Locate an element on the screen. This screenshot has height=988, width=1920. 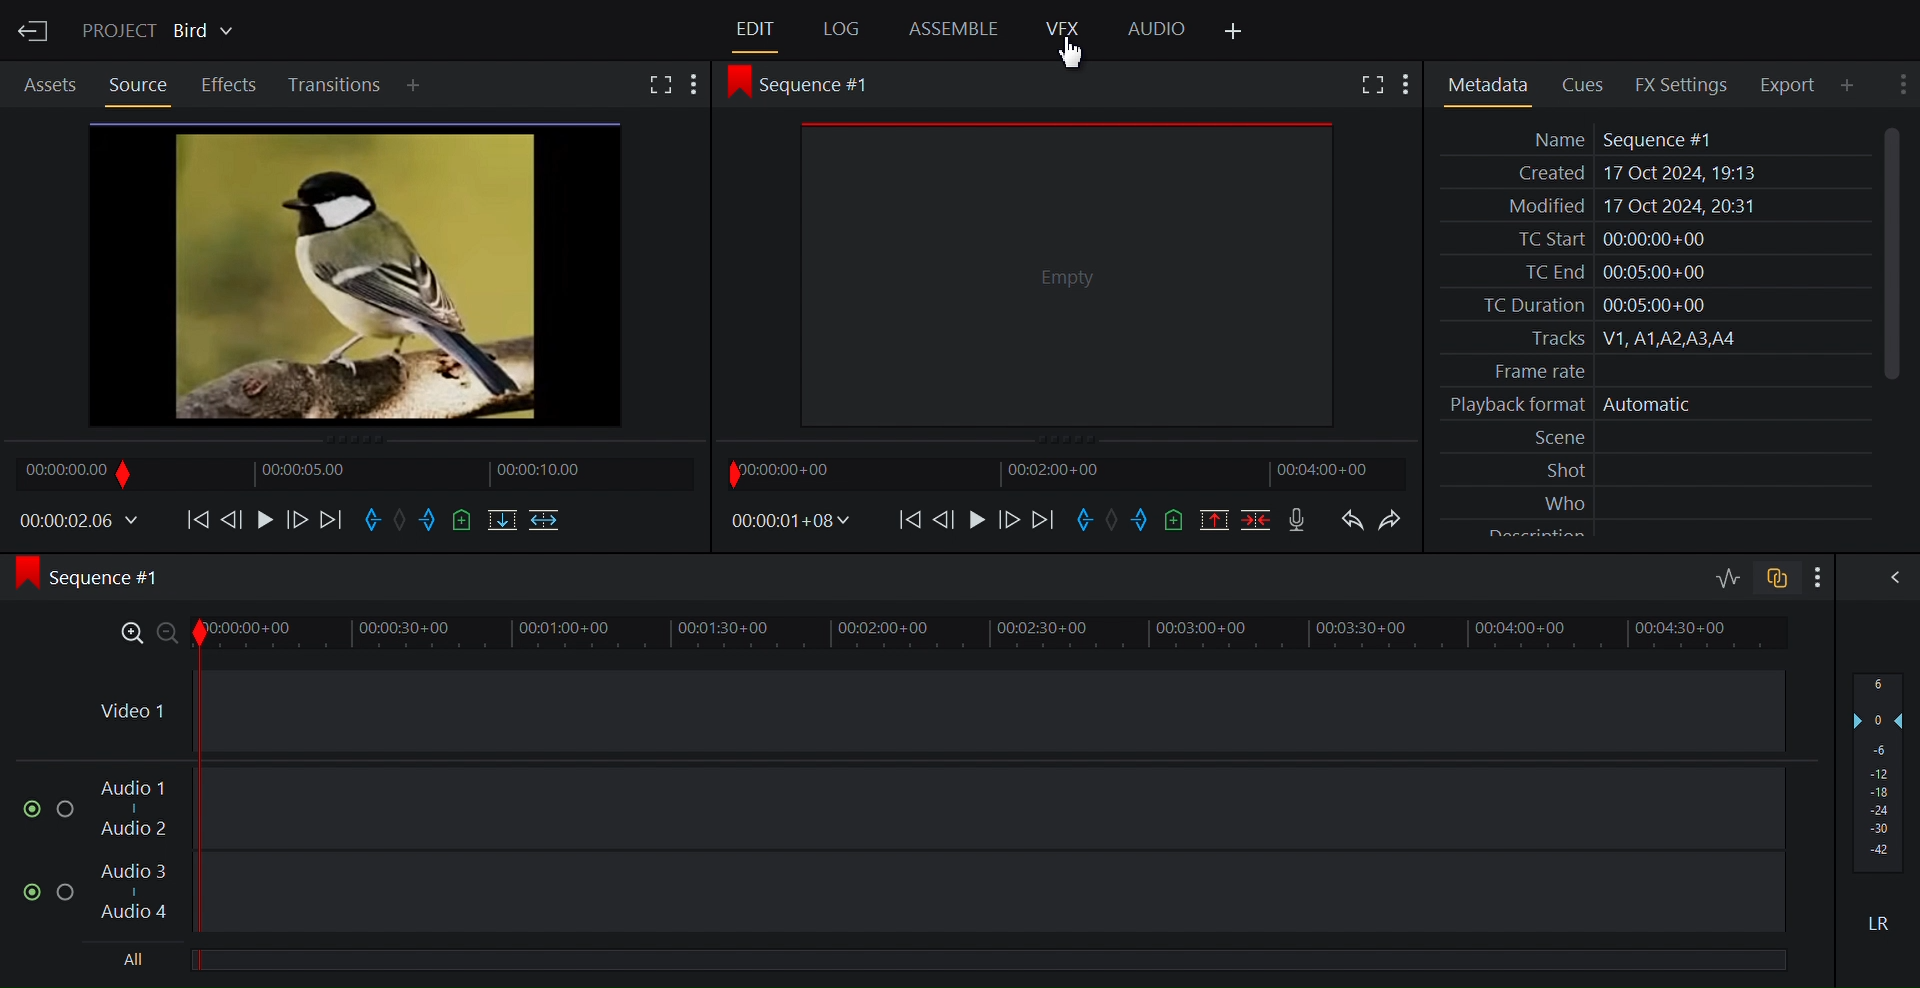
Metadata is located at coordinates (1484, 85).